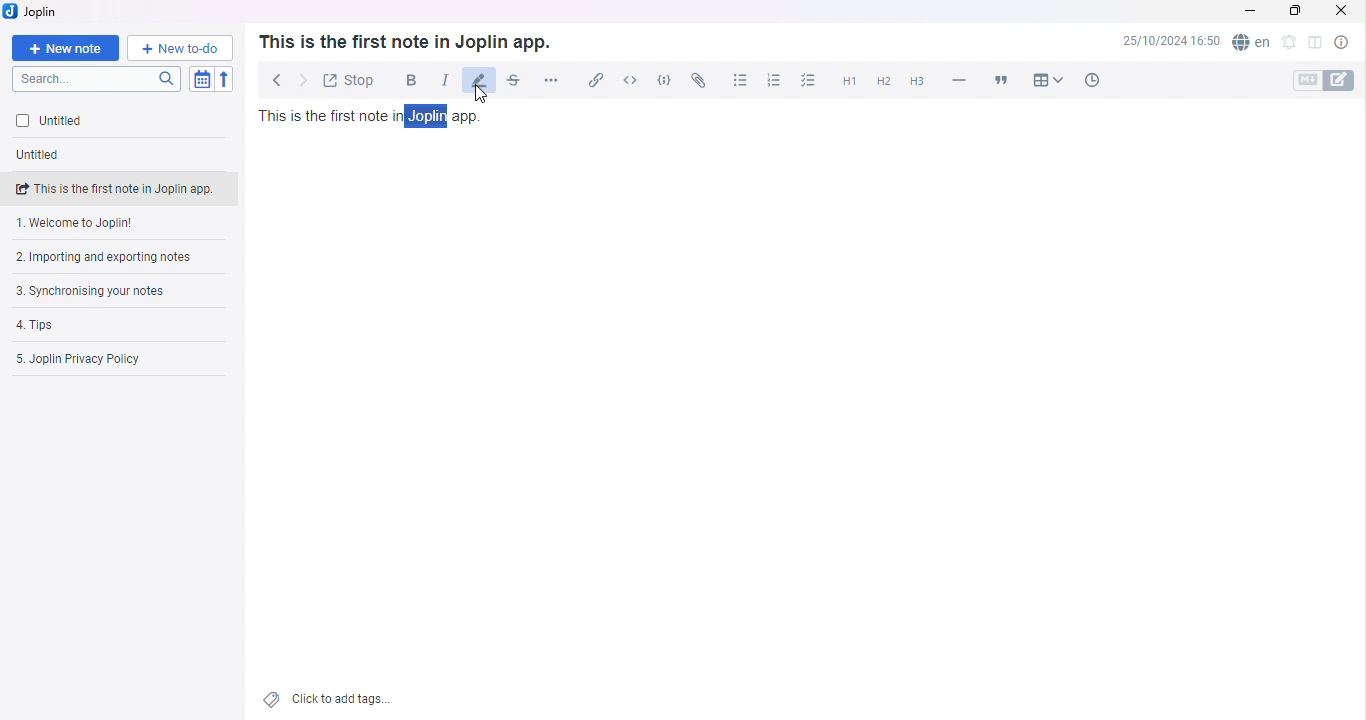  I want to click on Text, so click(404, 41).